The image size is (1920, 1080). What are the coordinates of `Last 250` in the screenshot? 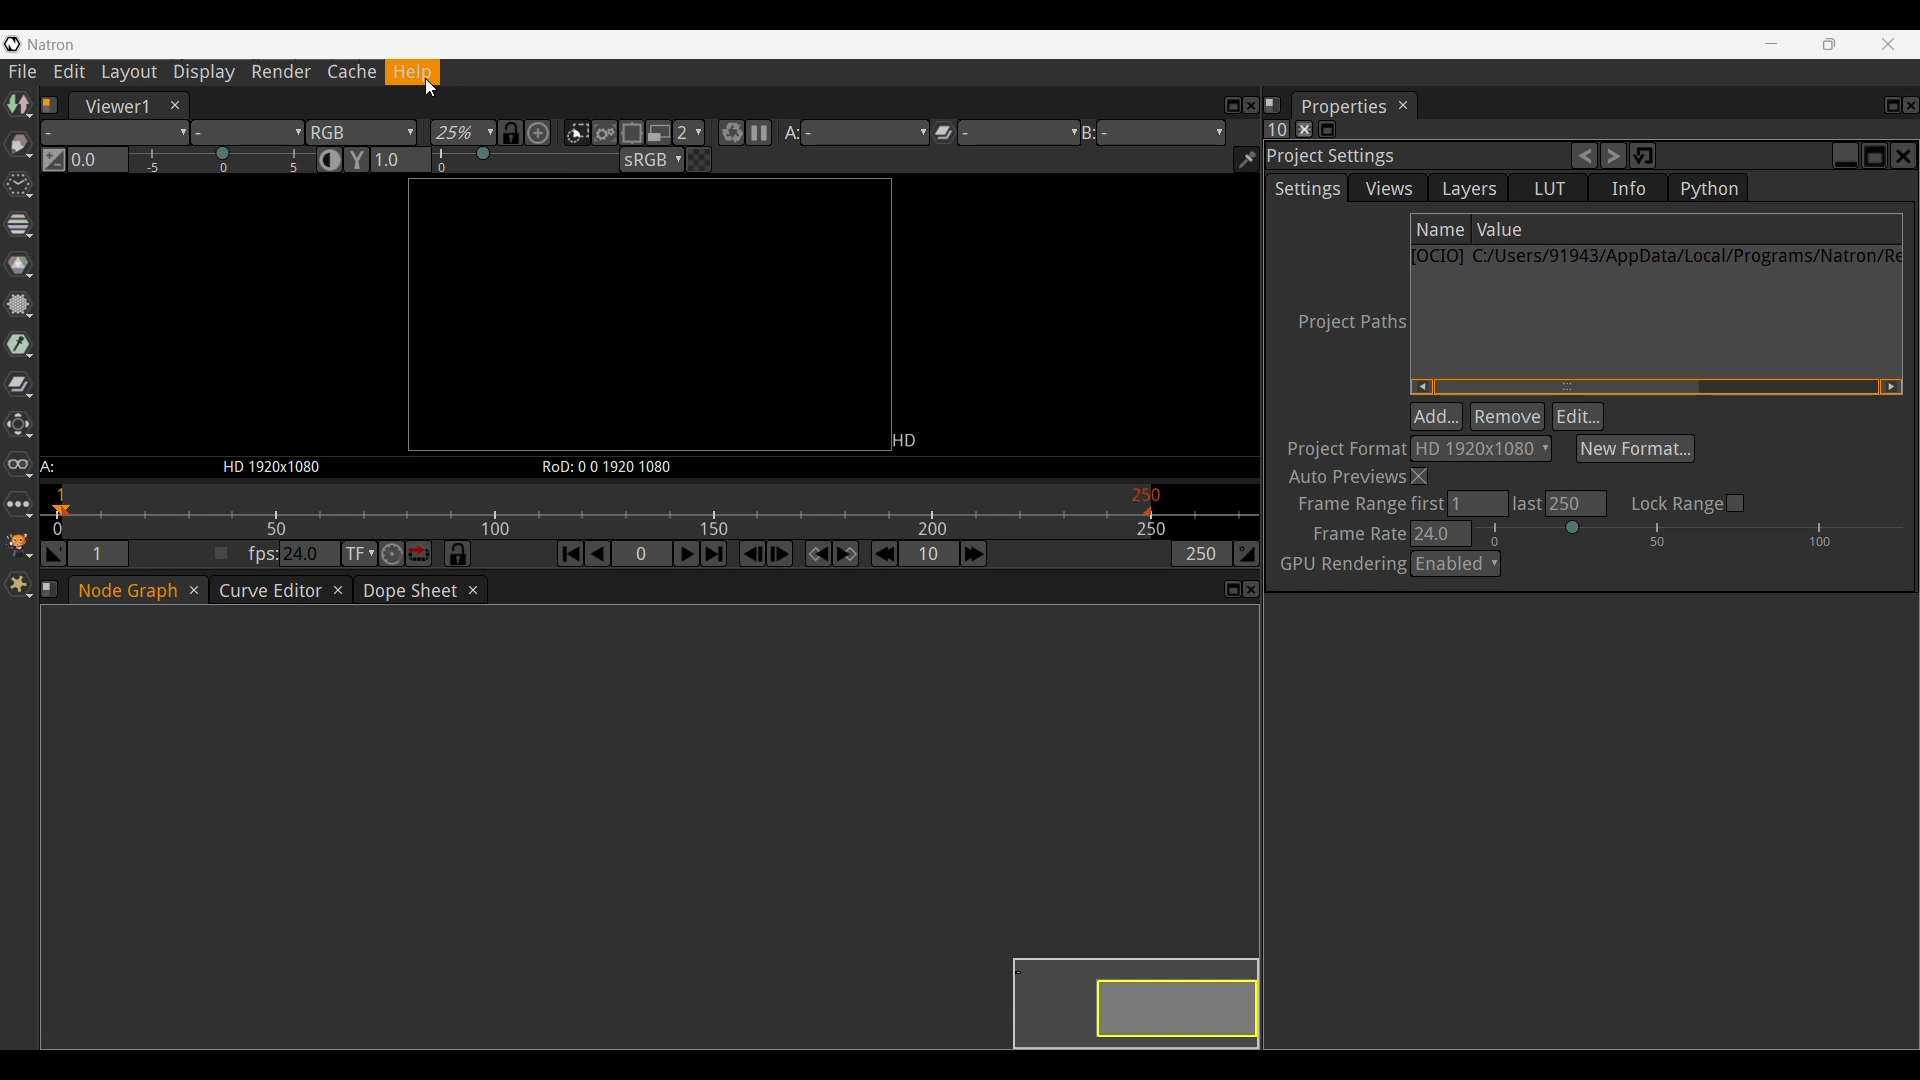 It's located at (1560, 504).